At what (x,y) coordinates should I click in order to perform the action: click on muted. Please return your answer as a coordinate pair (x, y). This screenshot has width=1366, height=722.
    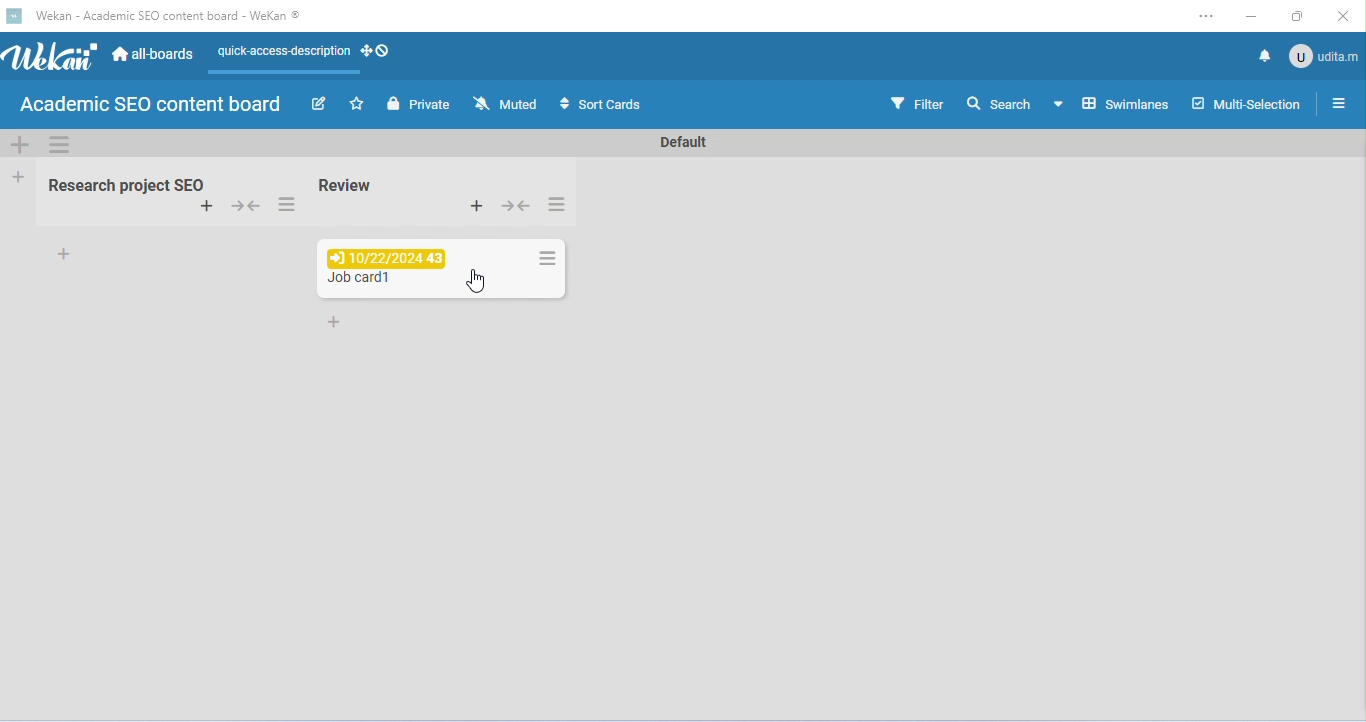
    Looking at the image, I should click on (507, 104).